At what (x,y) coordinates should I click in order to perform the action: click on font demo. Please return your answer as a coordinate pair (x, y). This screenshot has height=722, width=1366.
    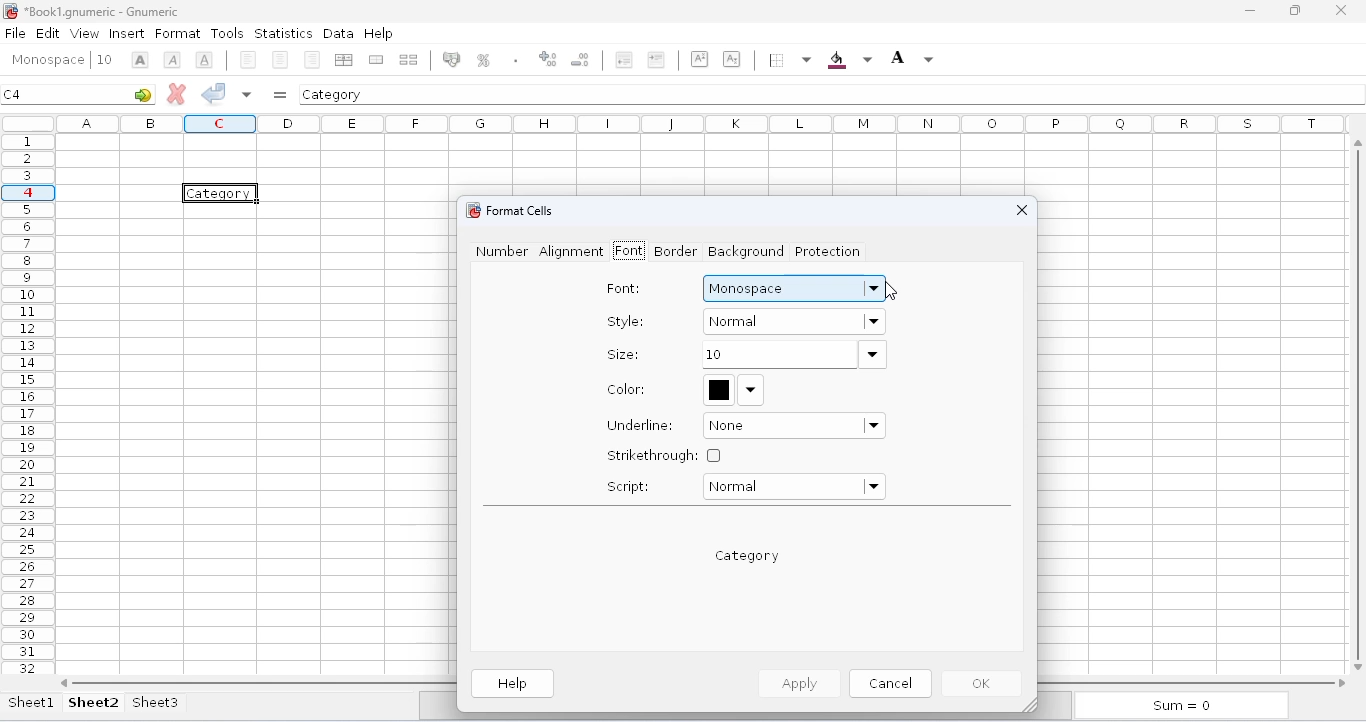
    Looking at the image, I should click on (748, 556).